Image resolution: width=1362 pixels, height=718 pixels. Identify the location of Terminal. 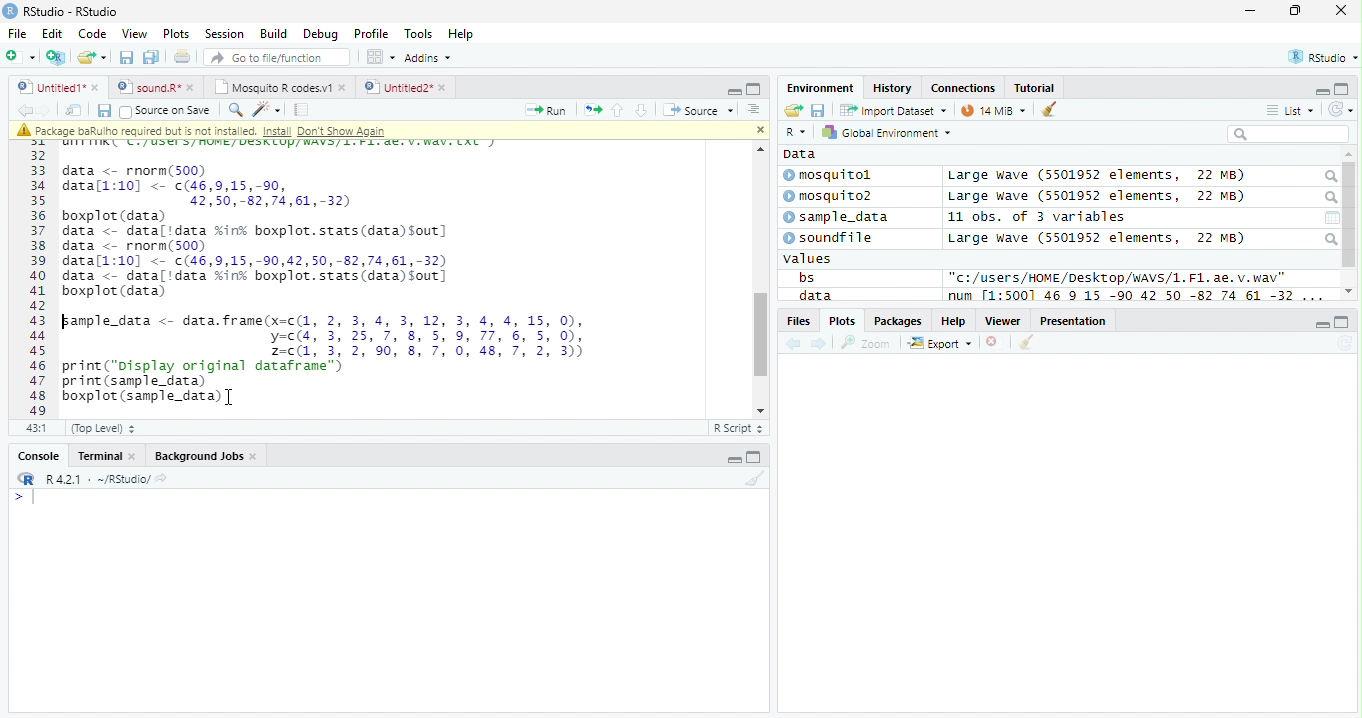
(104, 456).